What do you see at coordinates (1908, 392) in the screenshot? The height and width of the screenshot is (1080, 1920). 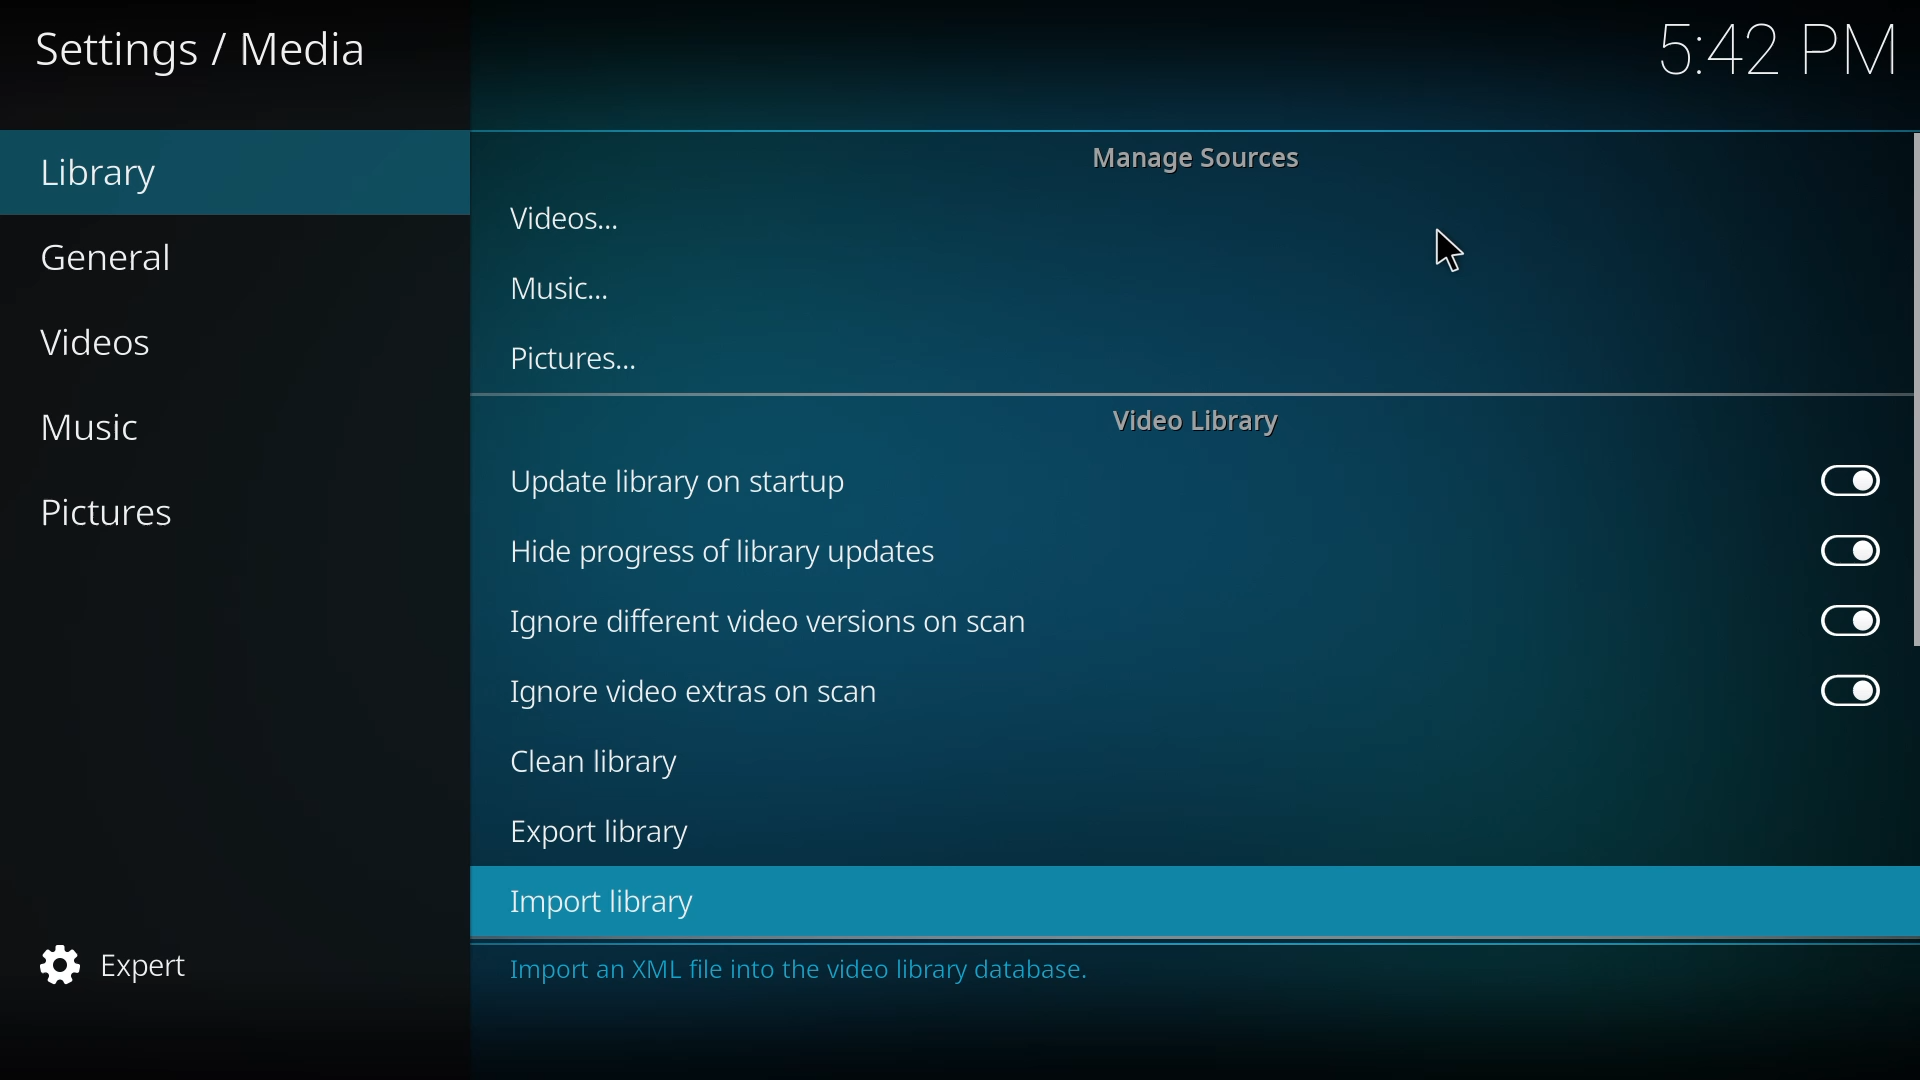 I see `scroll bar` at bounding box center [1908, 392].